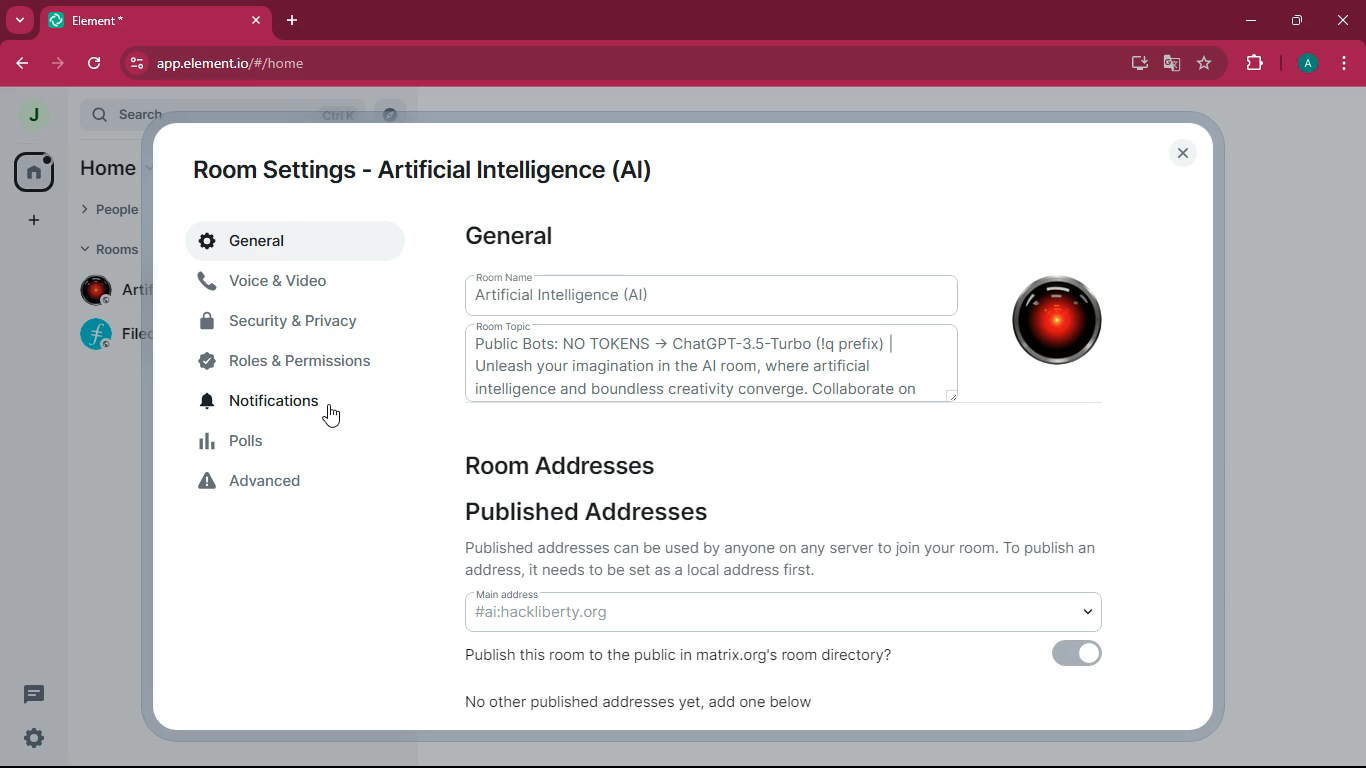  What do you see at coordinates (301, 444) in the screenshot?
I see `polls` at bounding box center [301, 444].